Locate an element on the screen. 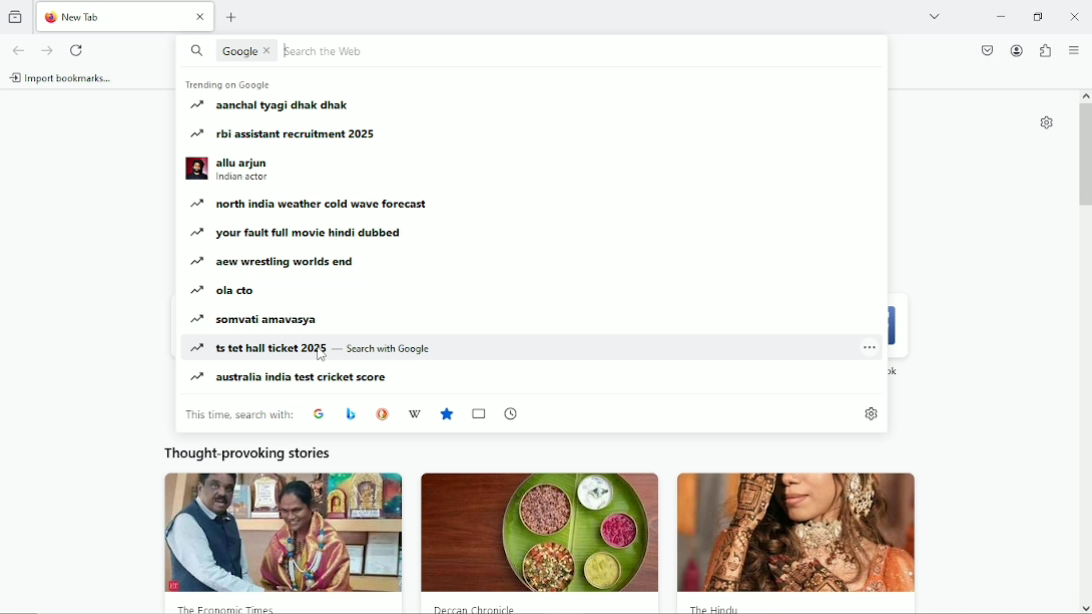 This screenshot has width=1092, height=614. bookmarks is located at coordinates (449, 414).